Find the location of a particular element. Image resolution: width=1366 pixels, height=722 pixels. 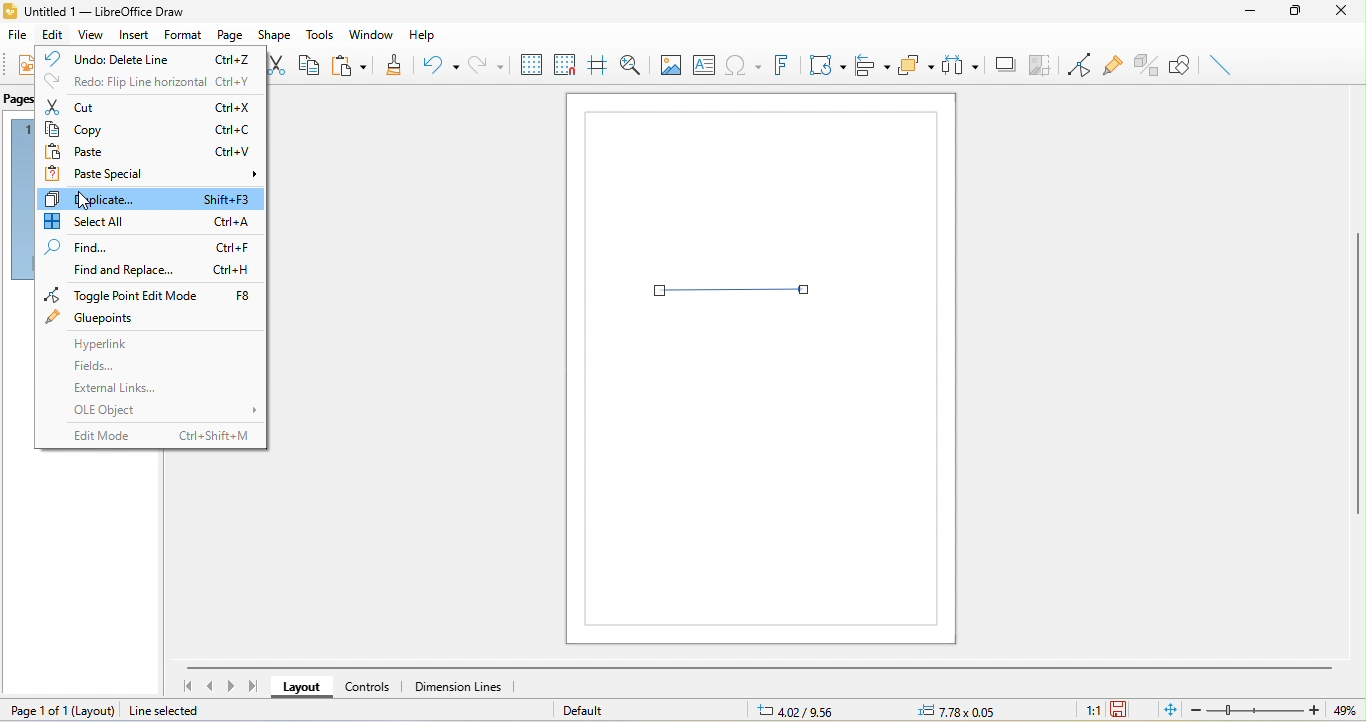

0.00x0.00 is located at coordinates (954, 711).